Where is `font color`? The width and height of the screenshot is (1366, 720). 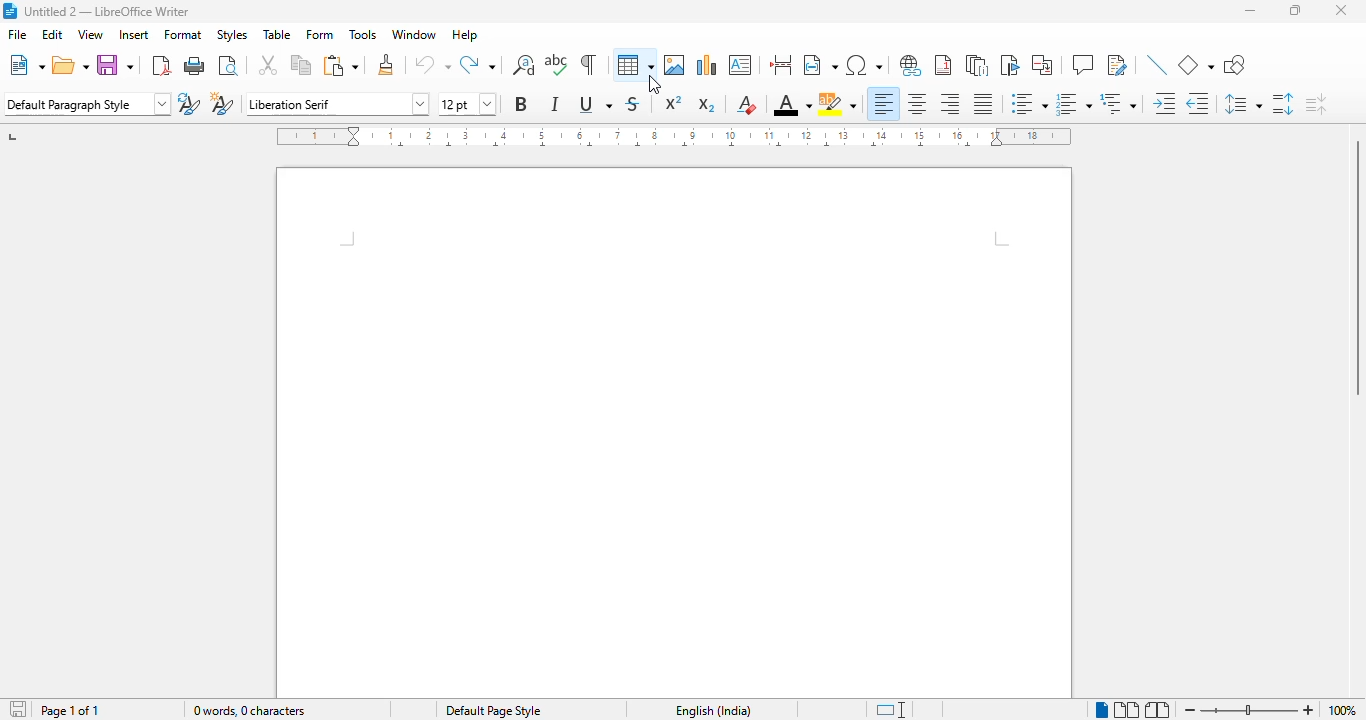 font color is located at coordinates (792, 104).